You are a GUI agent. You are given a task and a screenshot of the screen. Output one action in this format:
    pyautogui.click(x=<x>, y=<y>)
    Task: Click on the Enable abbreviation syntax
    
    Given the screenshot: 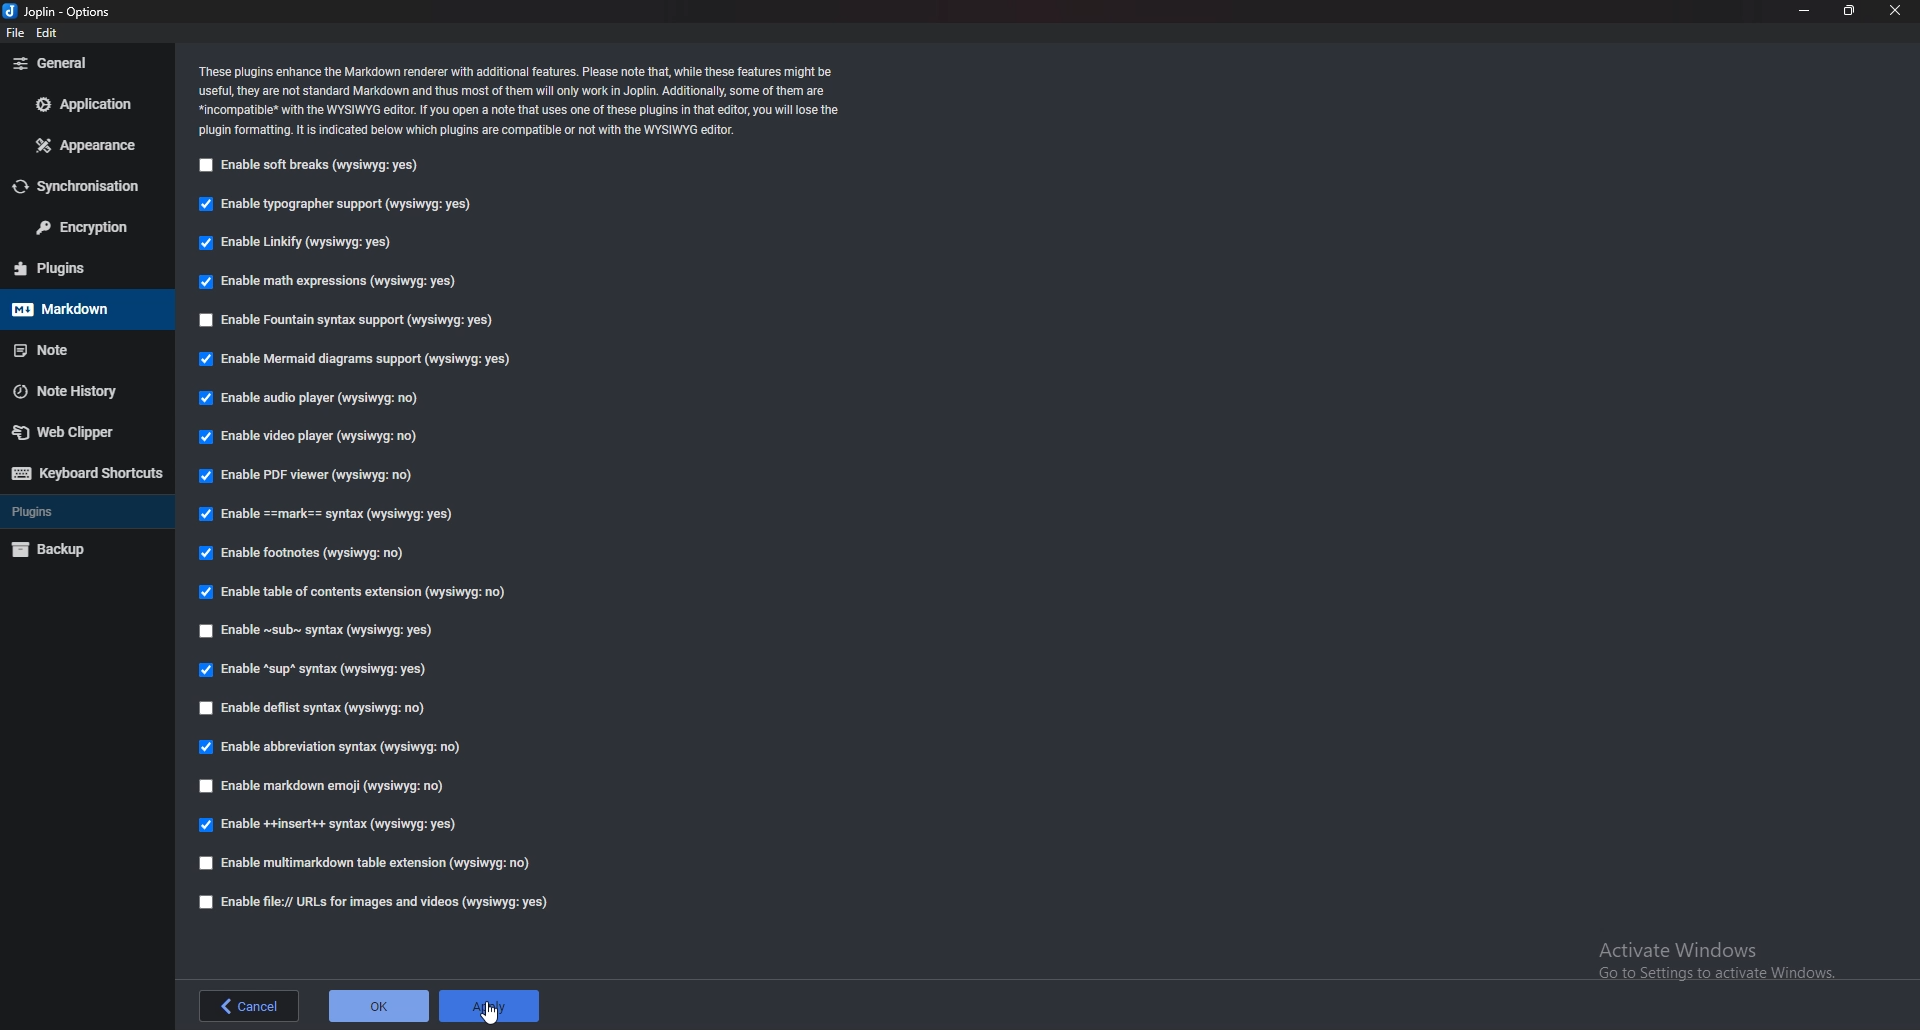 What is the action you would take?
    pyautogui.click(x=340, y=749)
    